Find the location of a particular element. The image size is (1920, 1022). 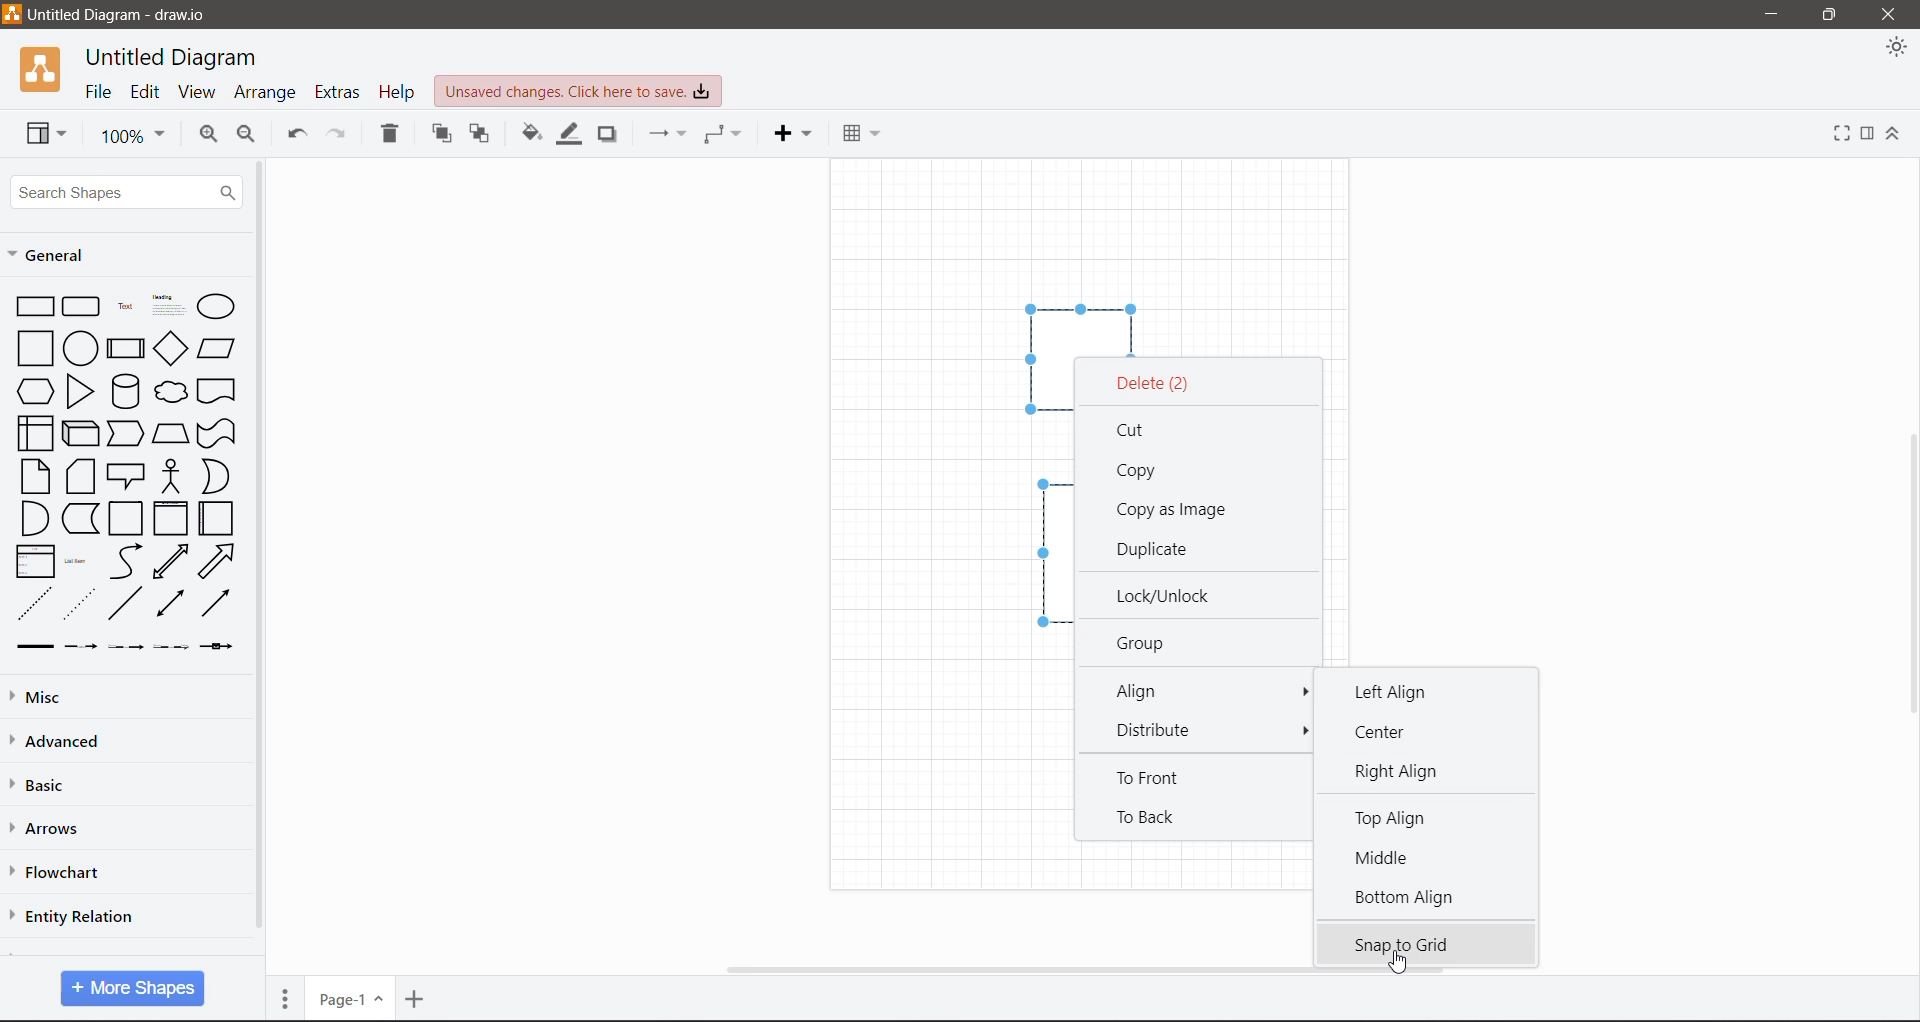

Vertical Scroll Bar is located at coordinates (1908, 575).